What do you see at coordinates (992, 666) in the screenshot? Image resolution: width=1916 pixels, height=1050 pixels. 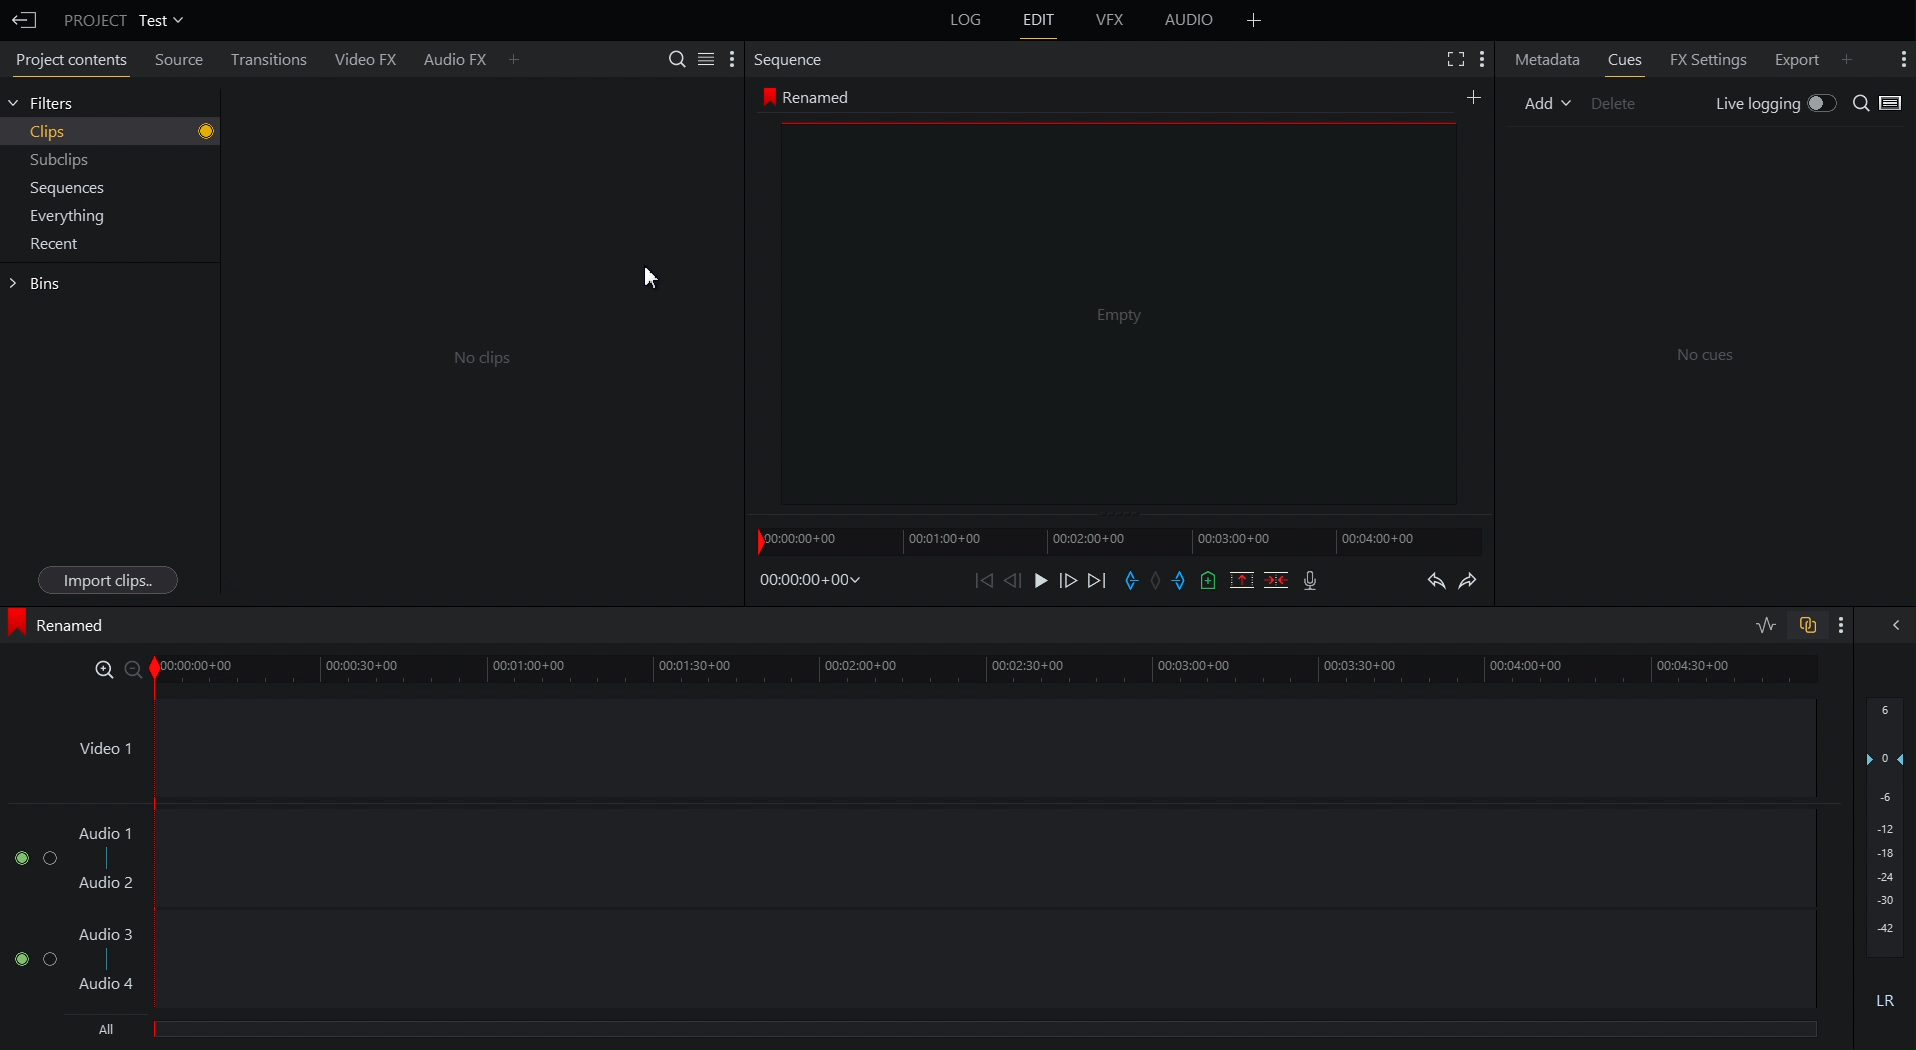 I see `Timeline` at bounding box center [992, 666].